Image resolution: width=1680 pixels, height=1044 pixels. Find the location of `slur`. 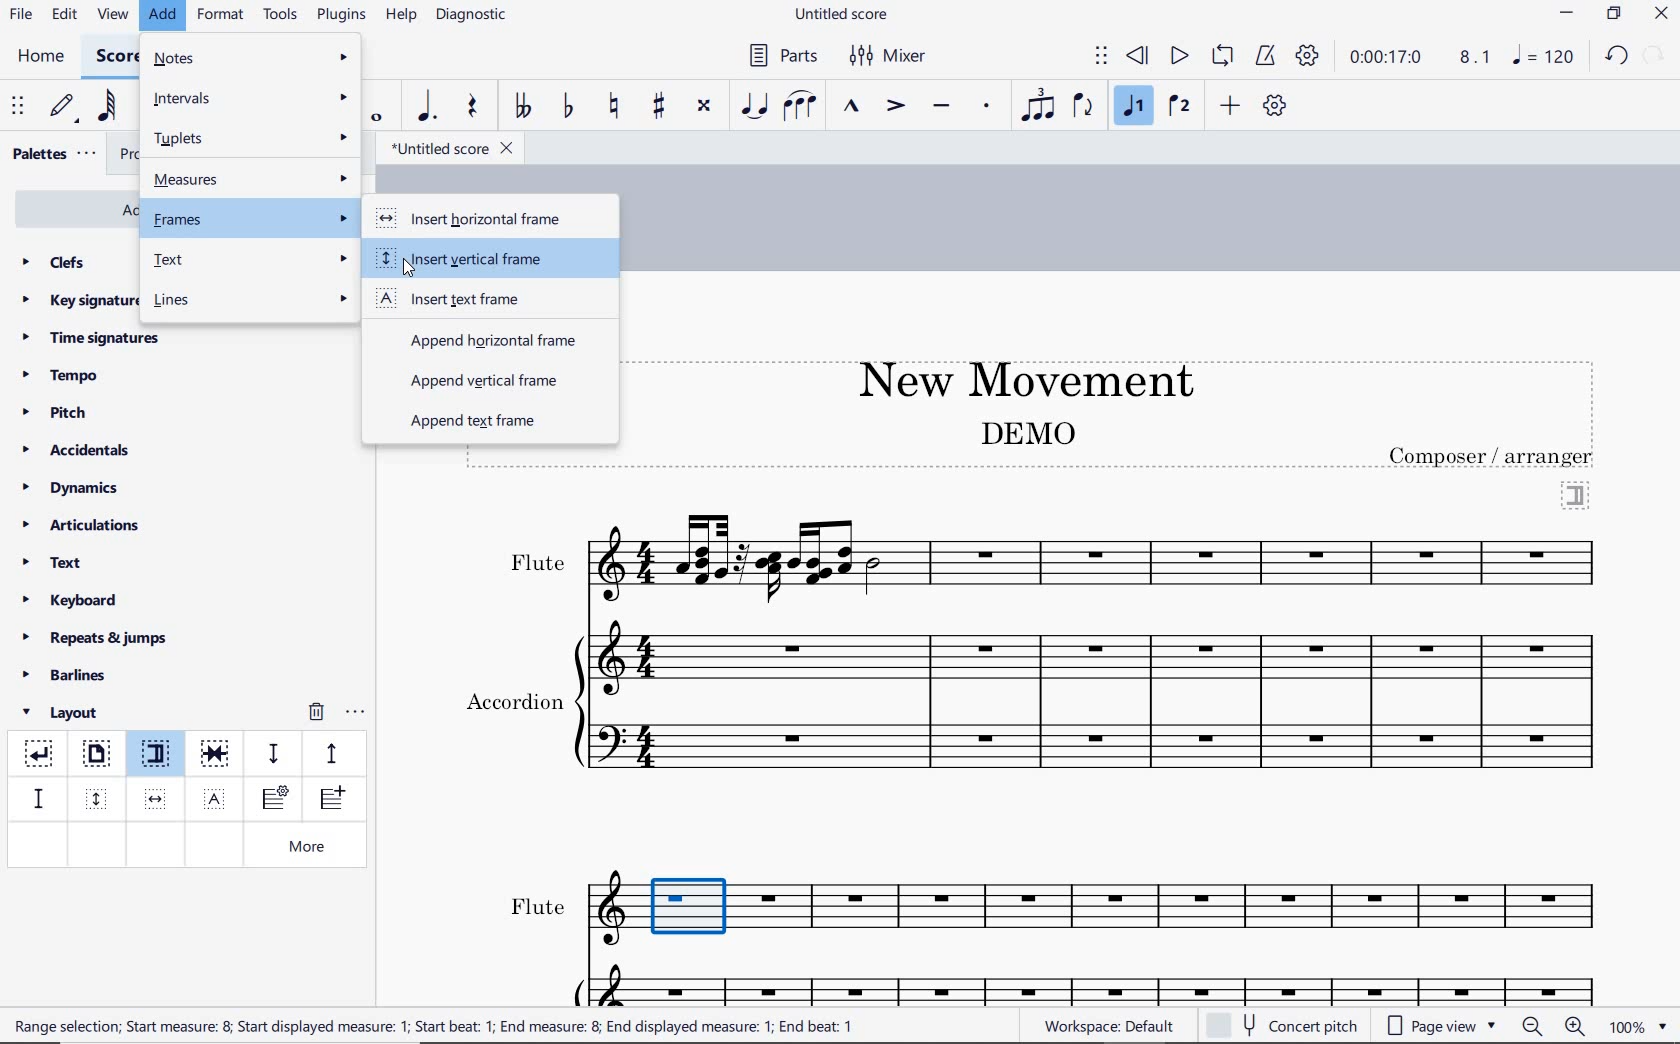

slur is located at coordinates (801, 107).